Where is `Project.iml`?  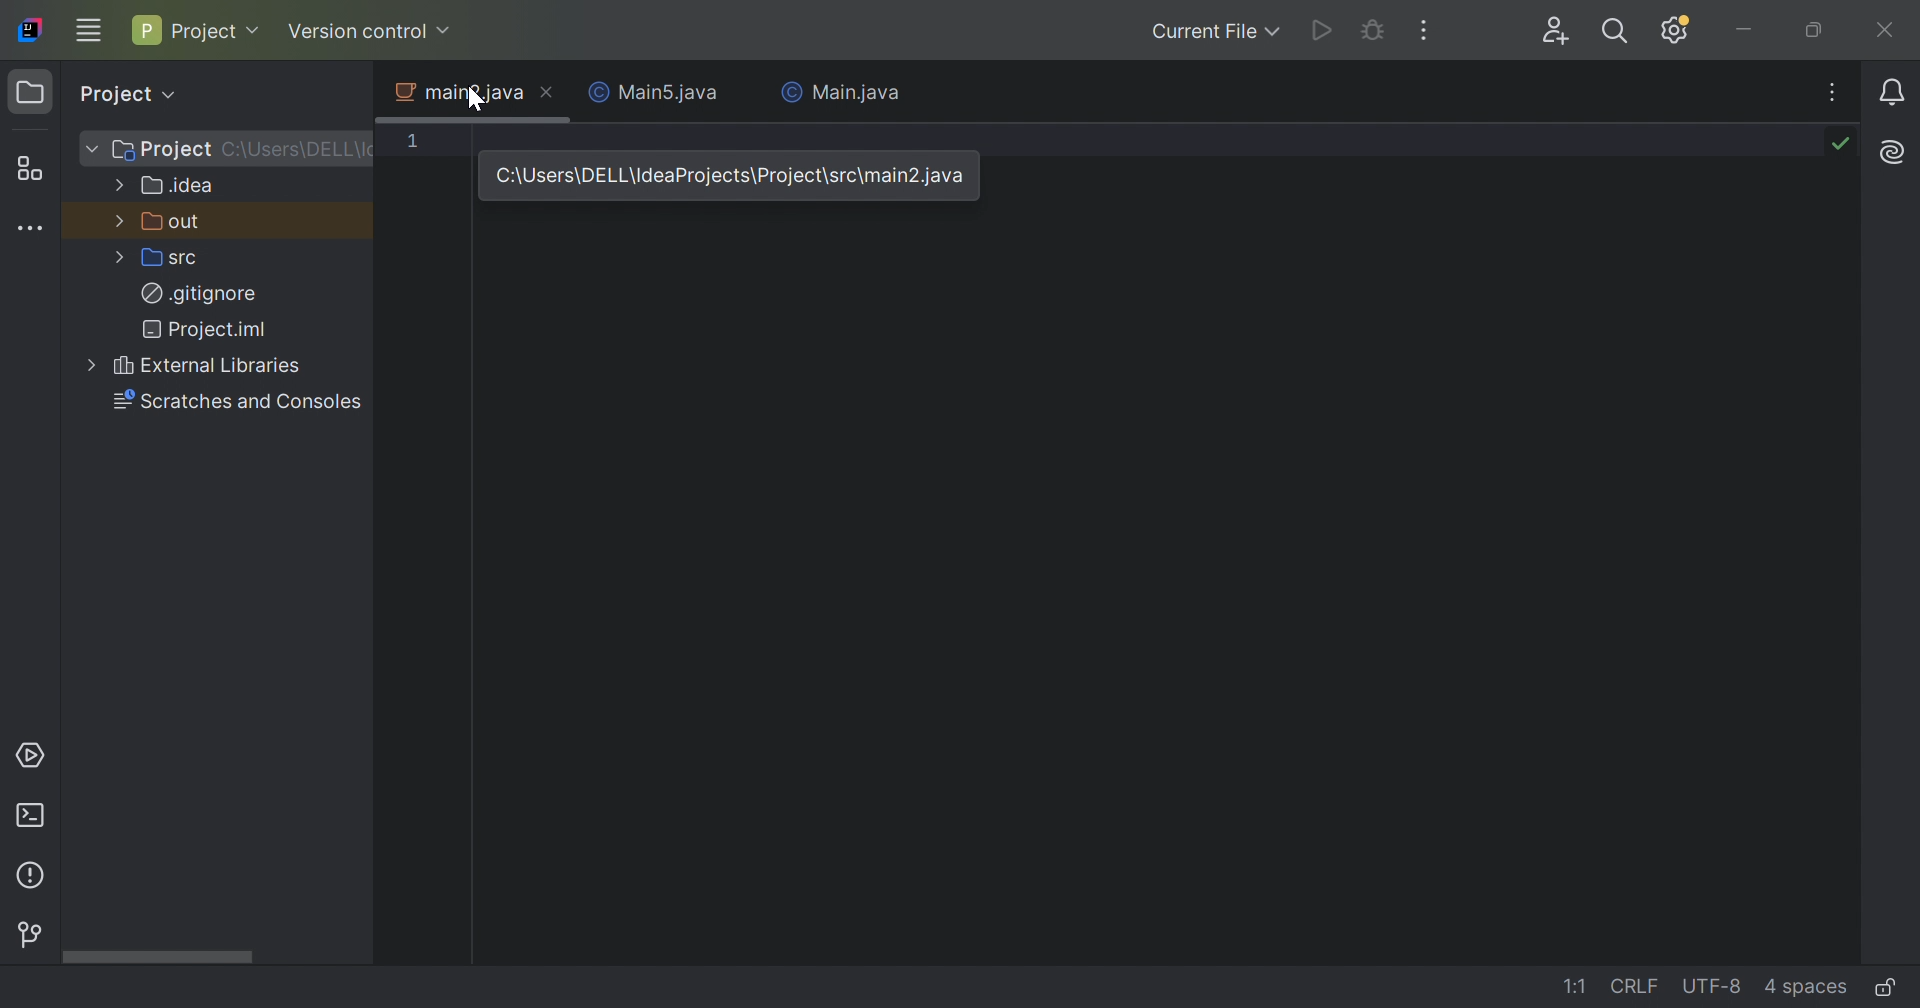 Project.iml is located at coordinates (211, 329).